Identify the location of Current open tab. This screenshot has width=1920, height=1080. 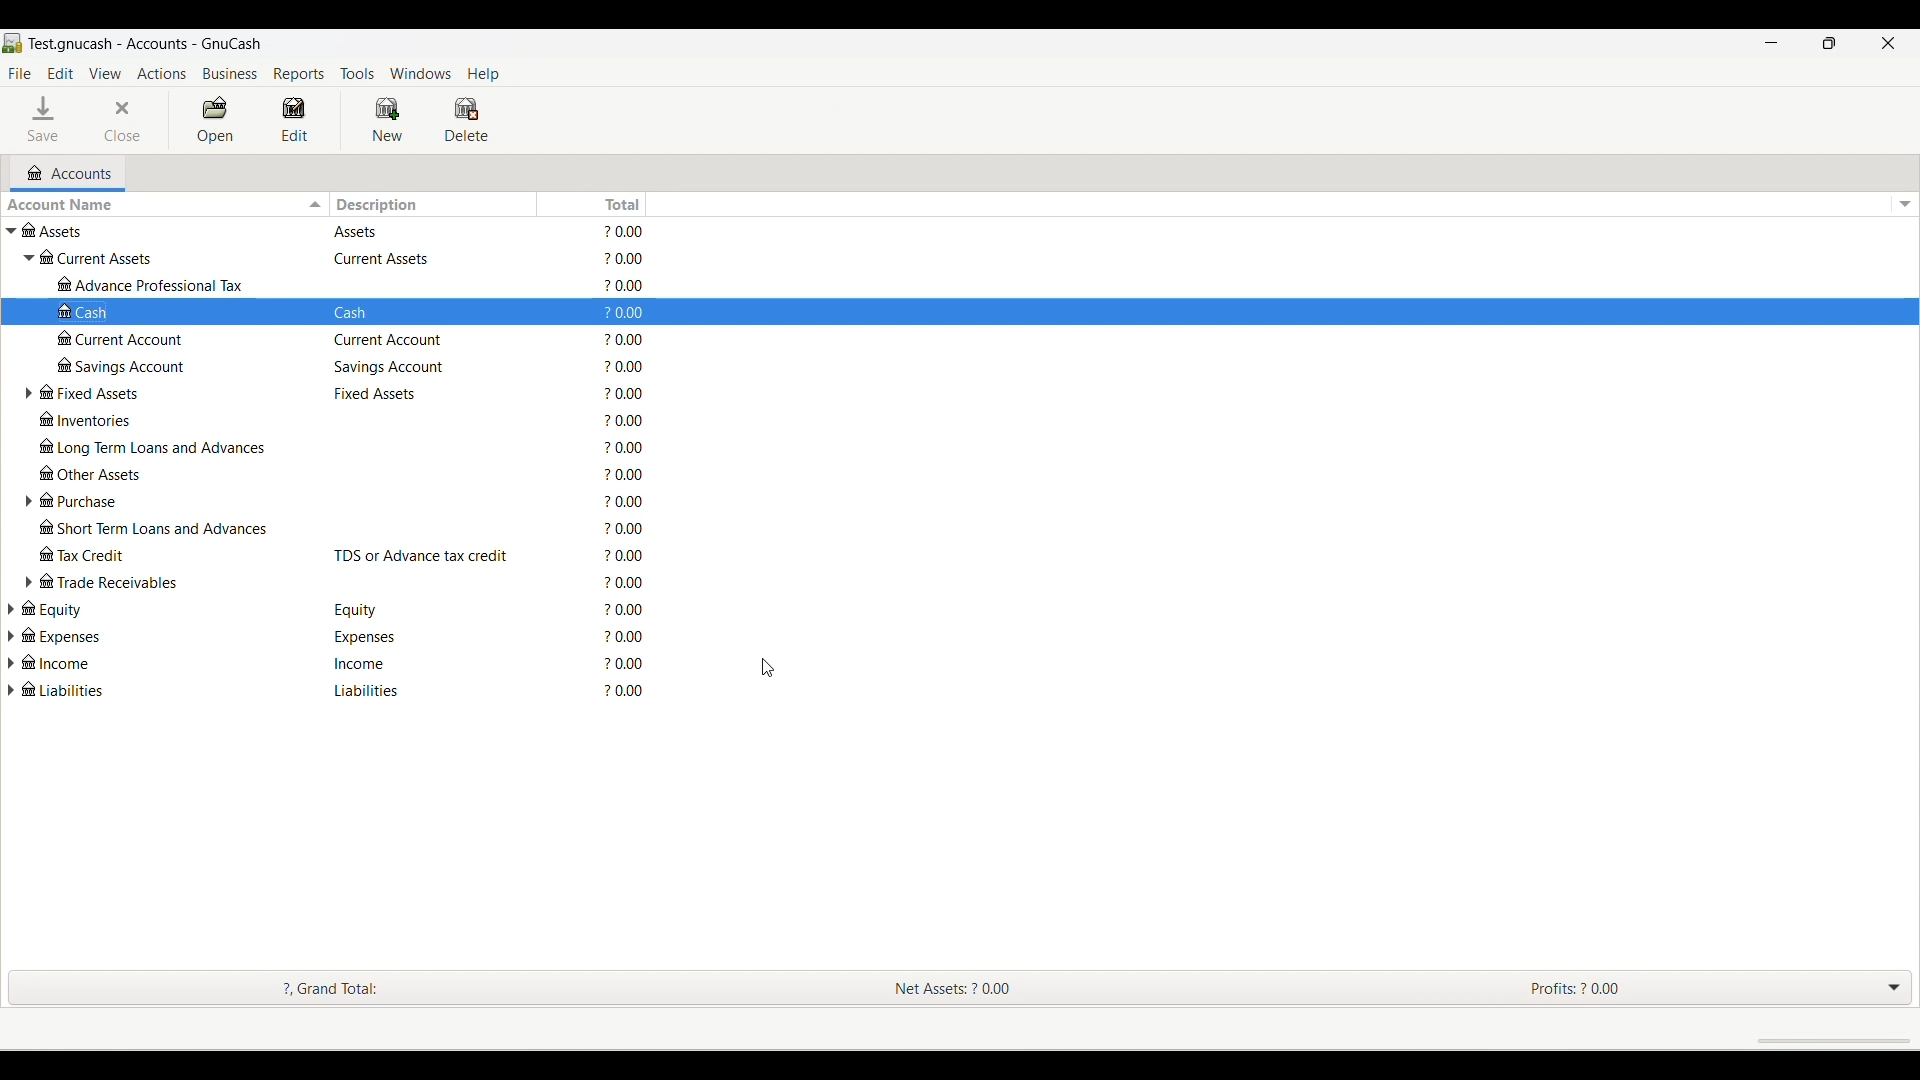
(67, 174).